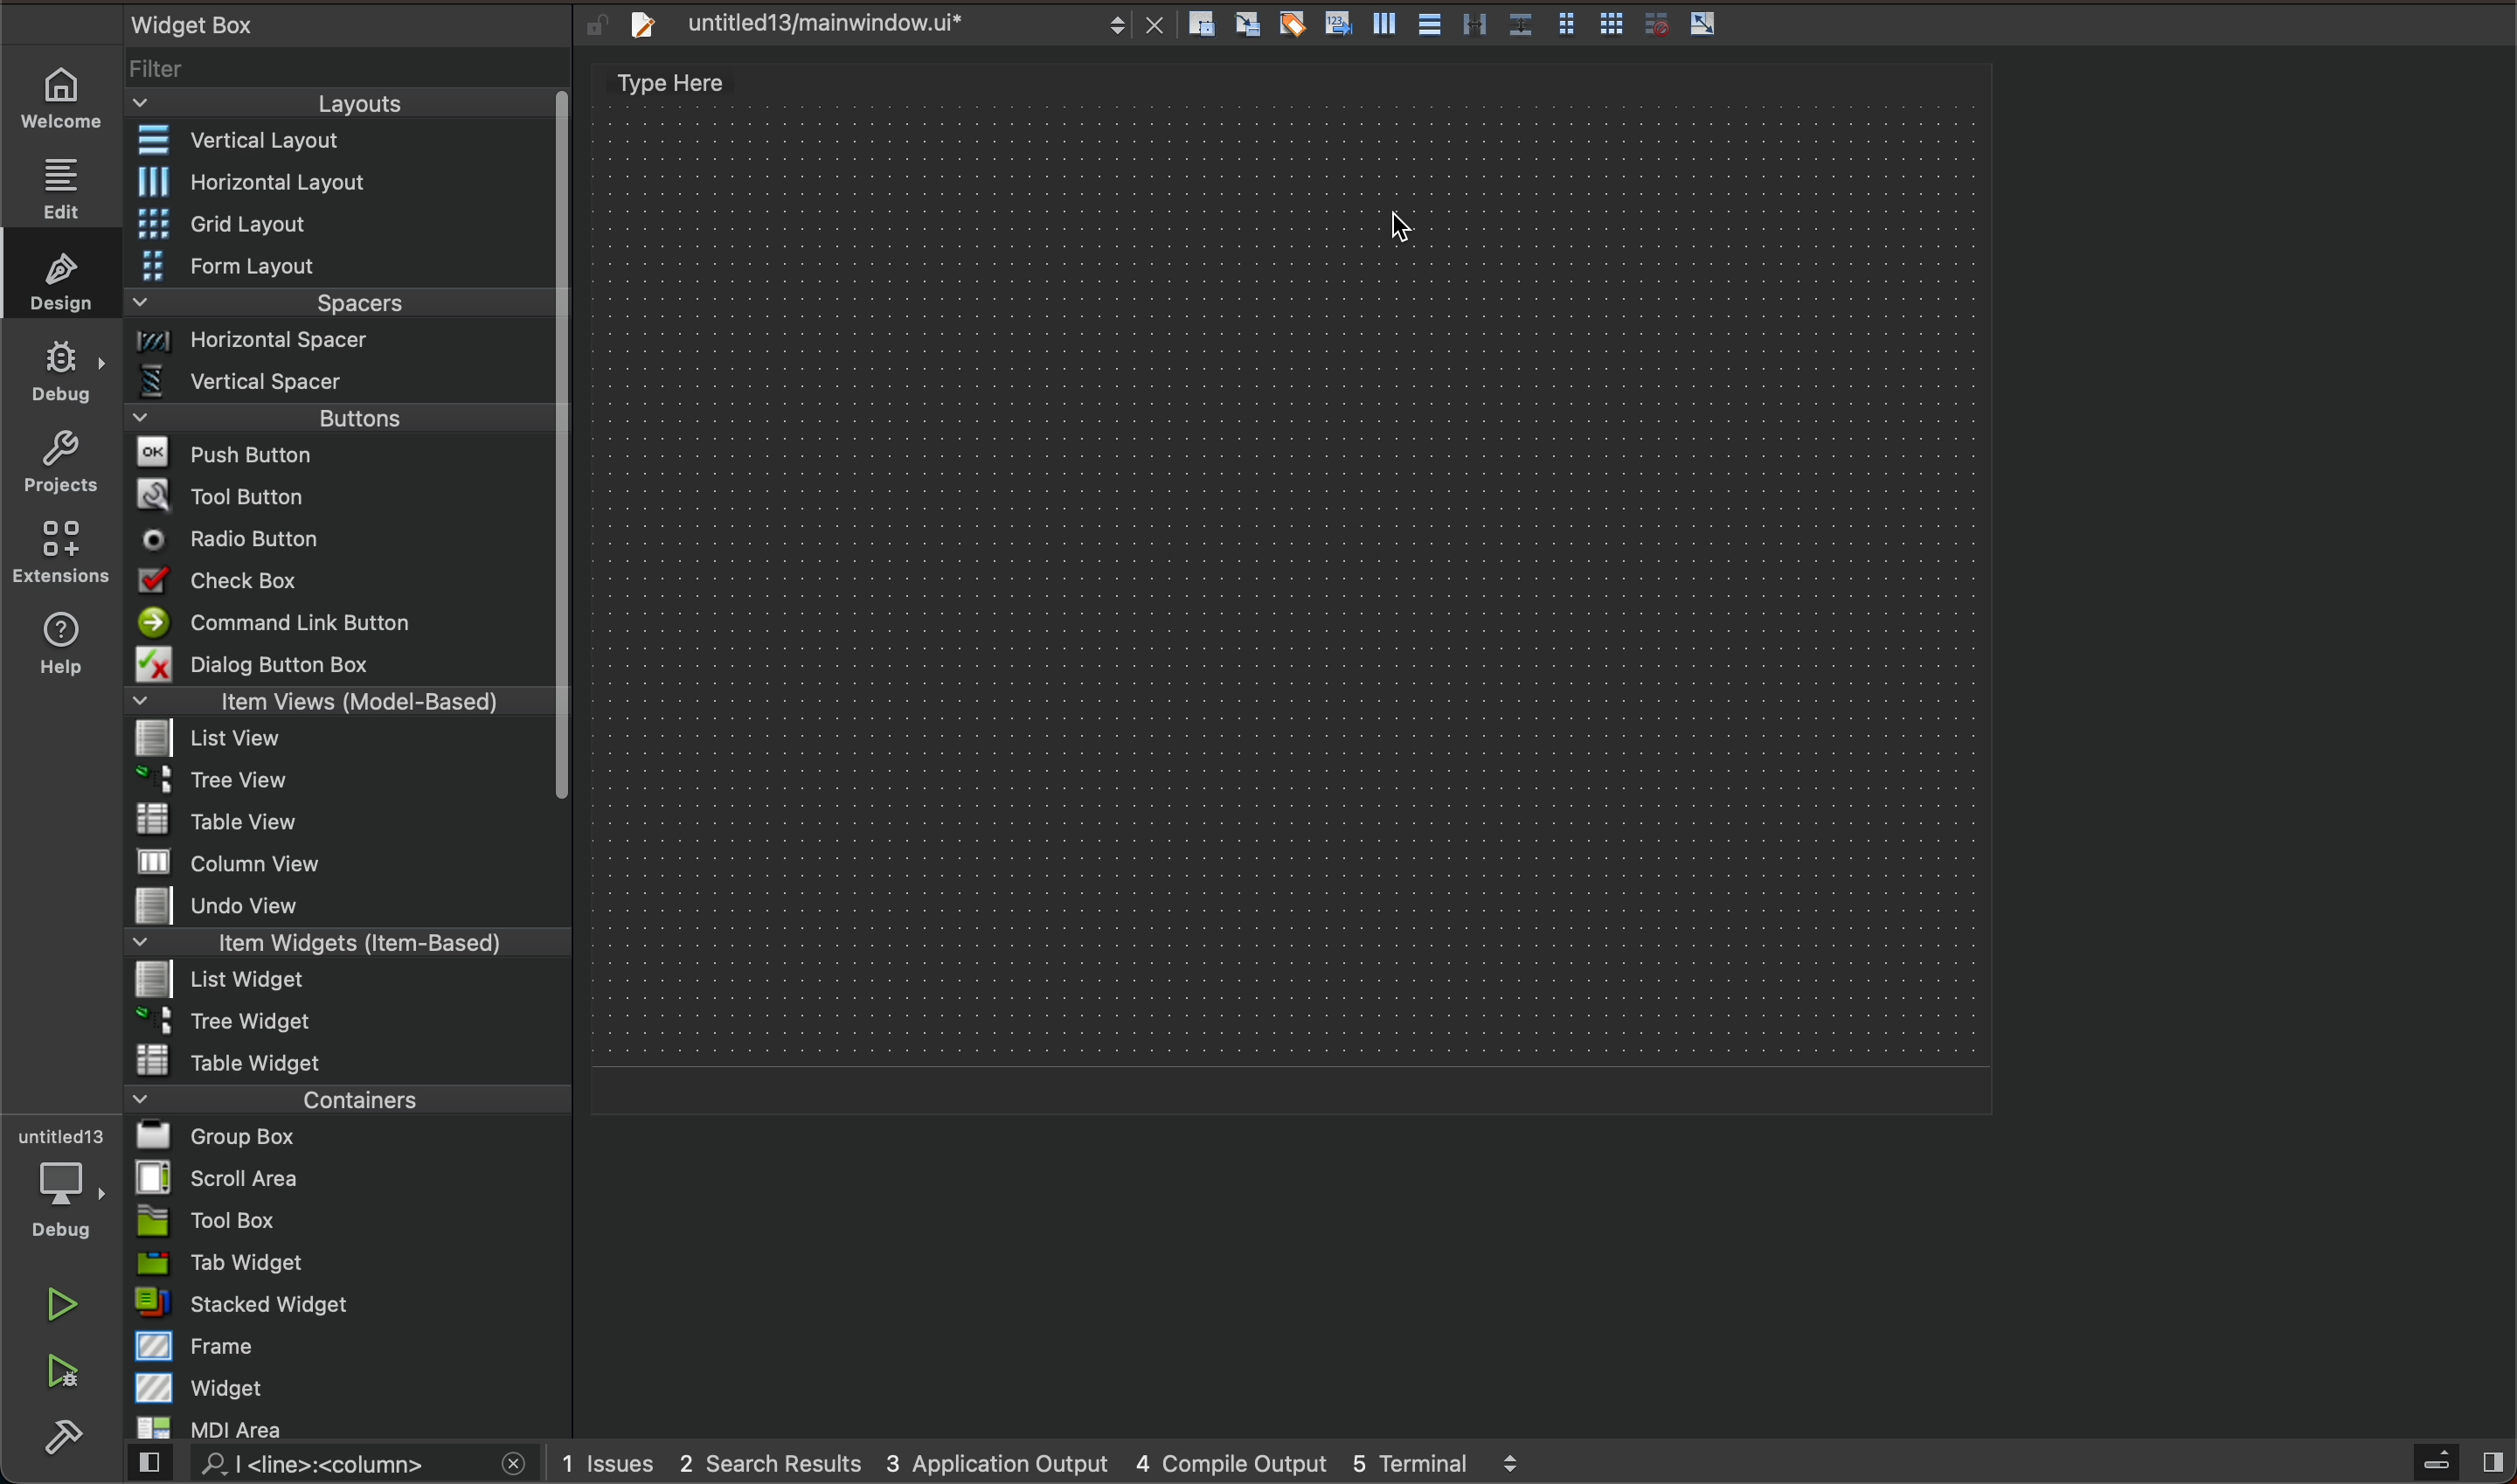 This screenshot has width=2517, height=1484. Describe the element at coordinates (63, 1303) in the screenshot. I see `` at that location.